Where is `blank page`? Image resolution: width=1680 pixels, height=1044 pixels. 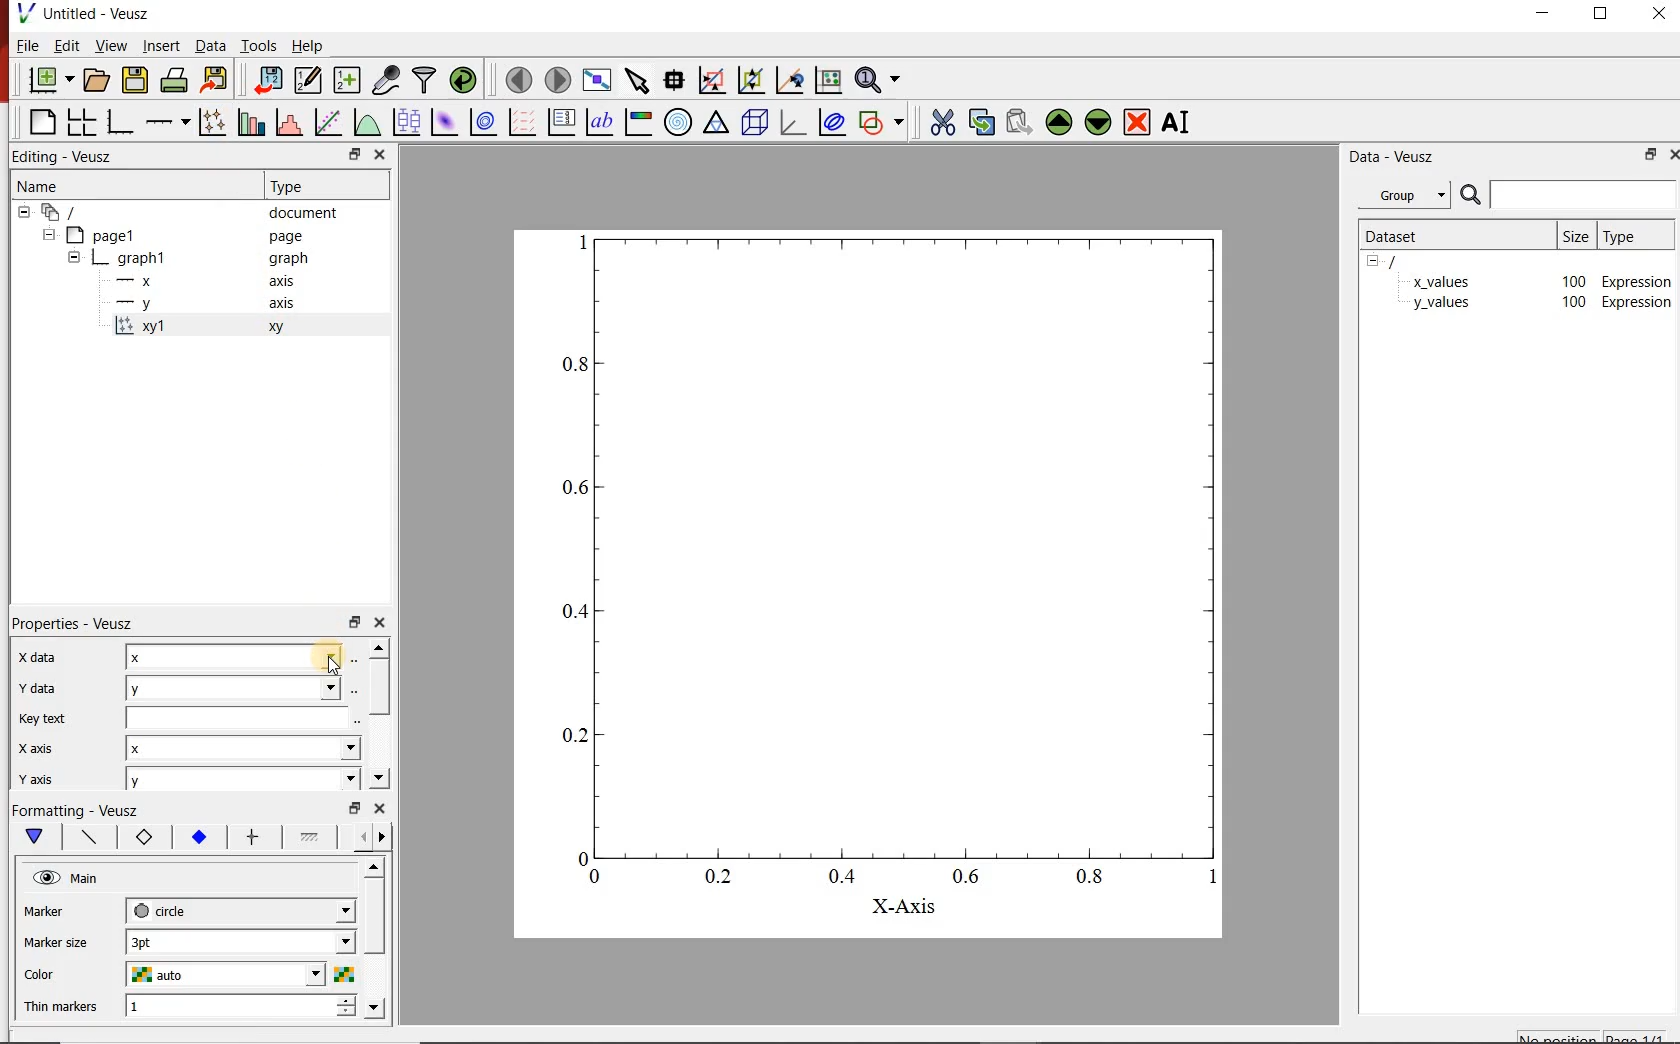
blank page is located at coordinates (42, 122).